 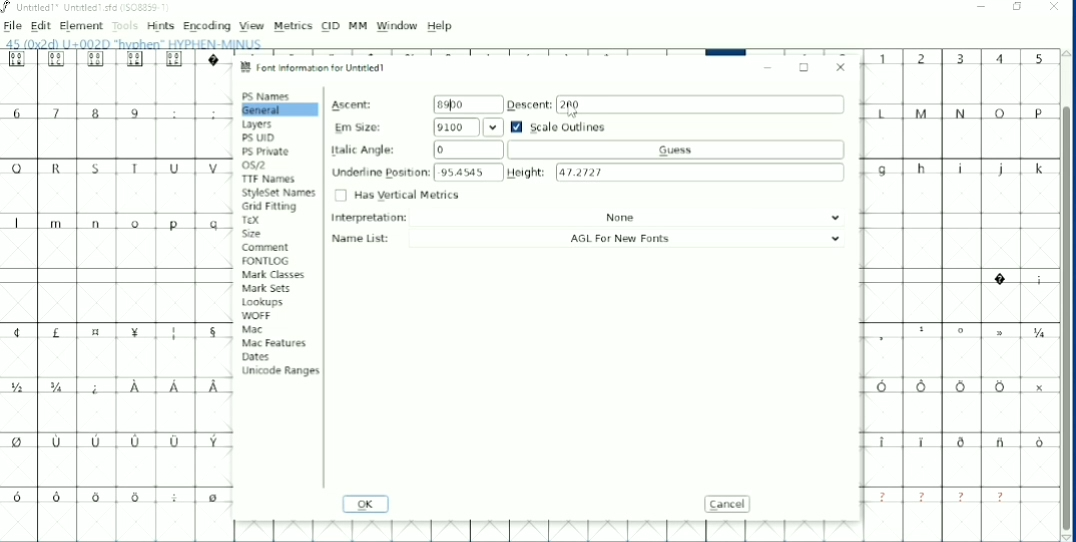 What do you see at coordinates (1054, 9) in the screenshot?
I see `Close` at bounding box center [1054, 9].